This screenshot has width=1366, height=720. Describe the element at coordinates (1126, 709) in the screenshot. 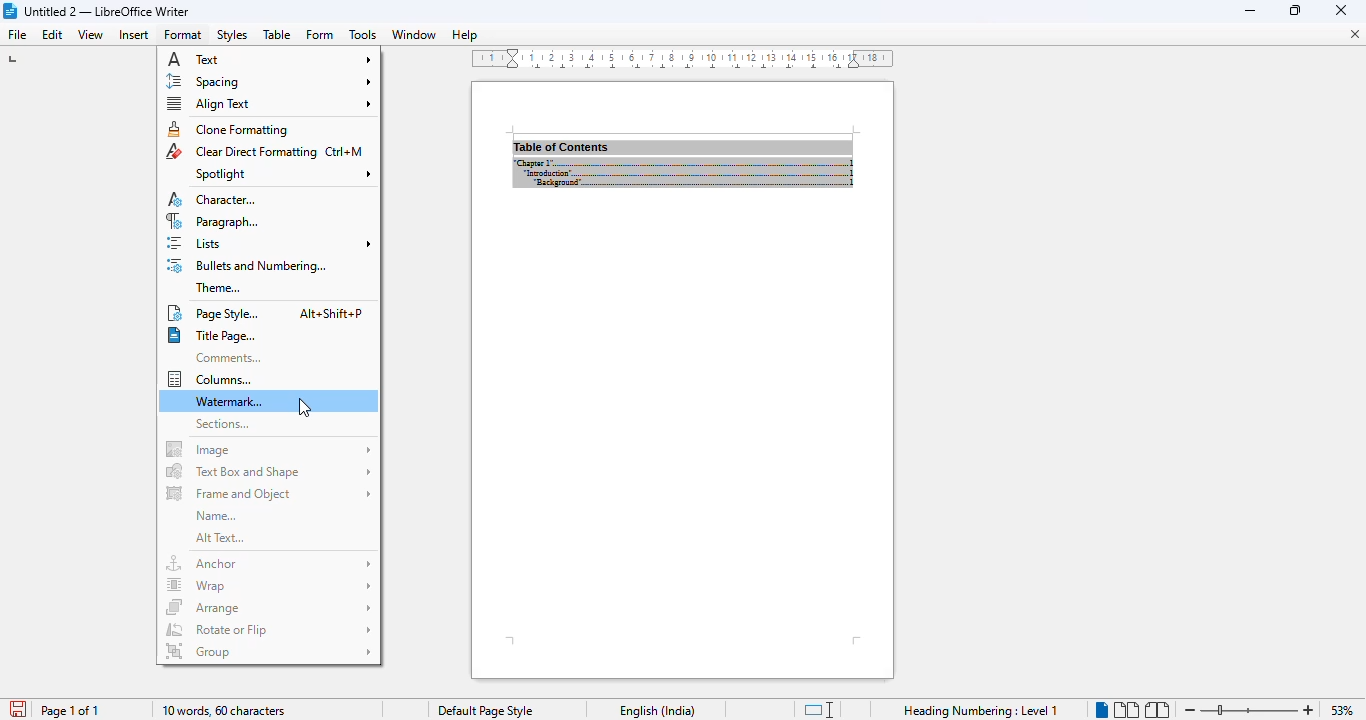

I see `multi-page view` at that location.